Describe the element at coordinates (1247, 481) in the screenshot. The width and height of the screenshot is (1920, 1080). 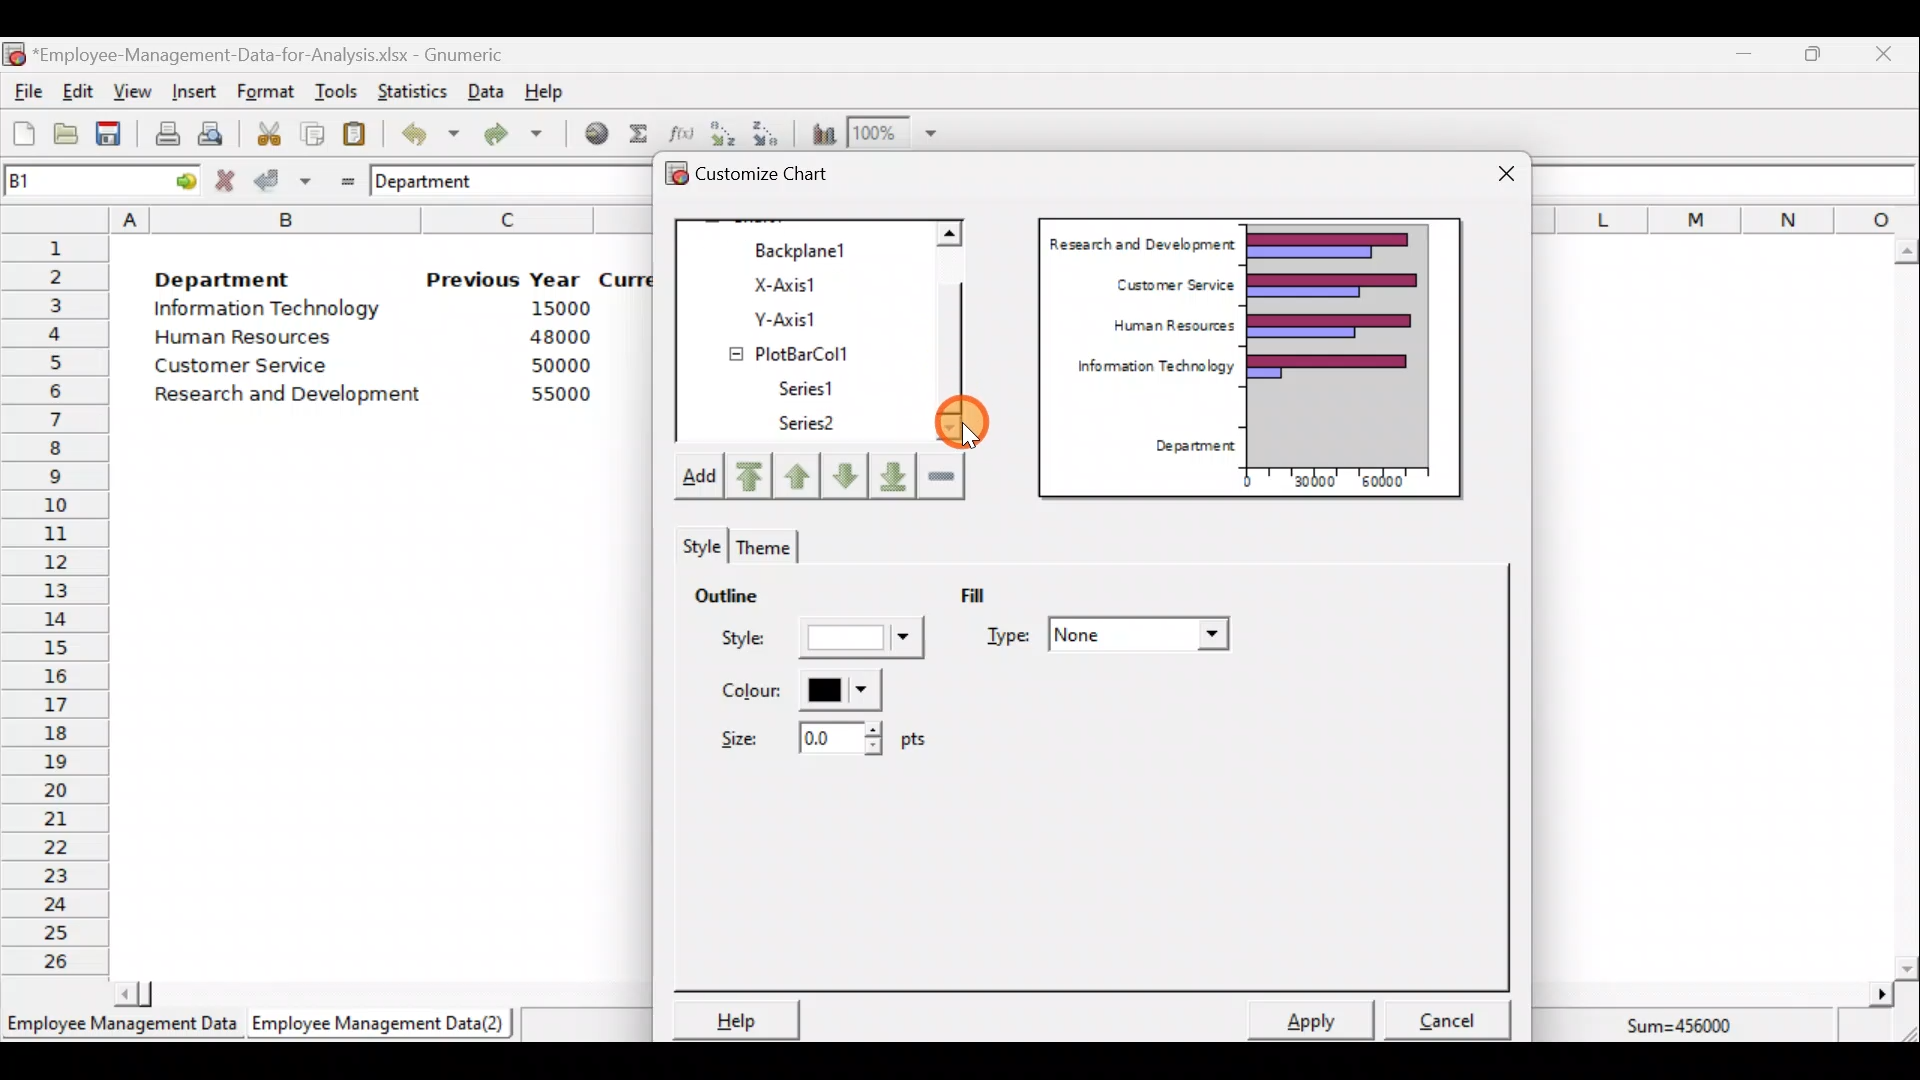
I see `0` at that location.